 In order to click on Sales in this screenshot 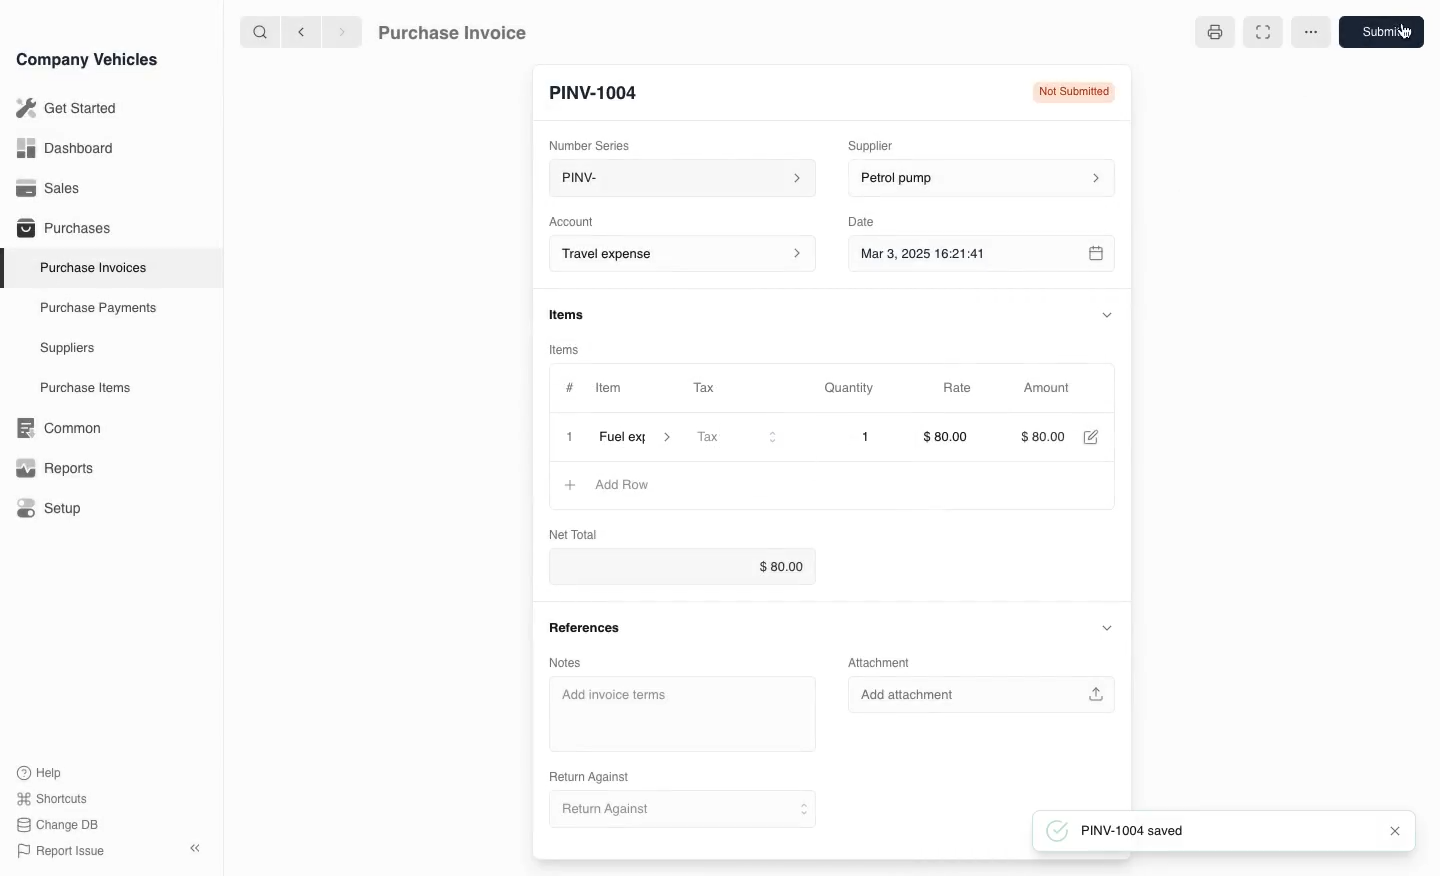, I will do `click(49, 188)`.